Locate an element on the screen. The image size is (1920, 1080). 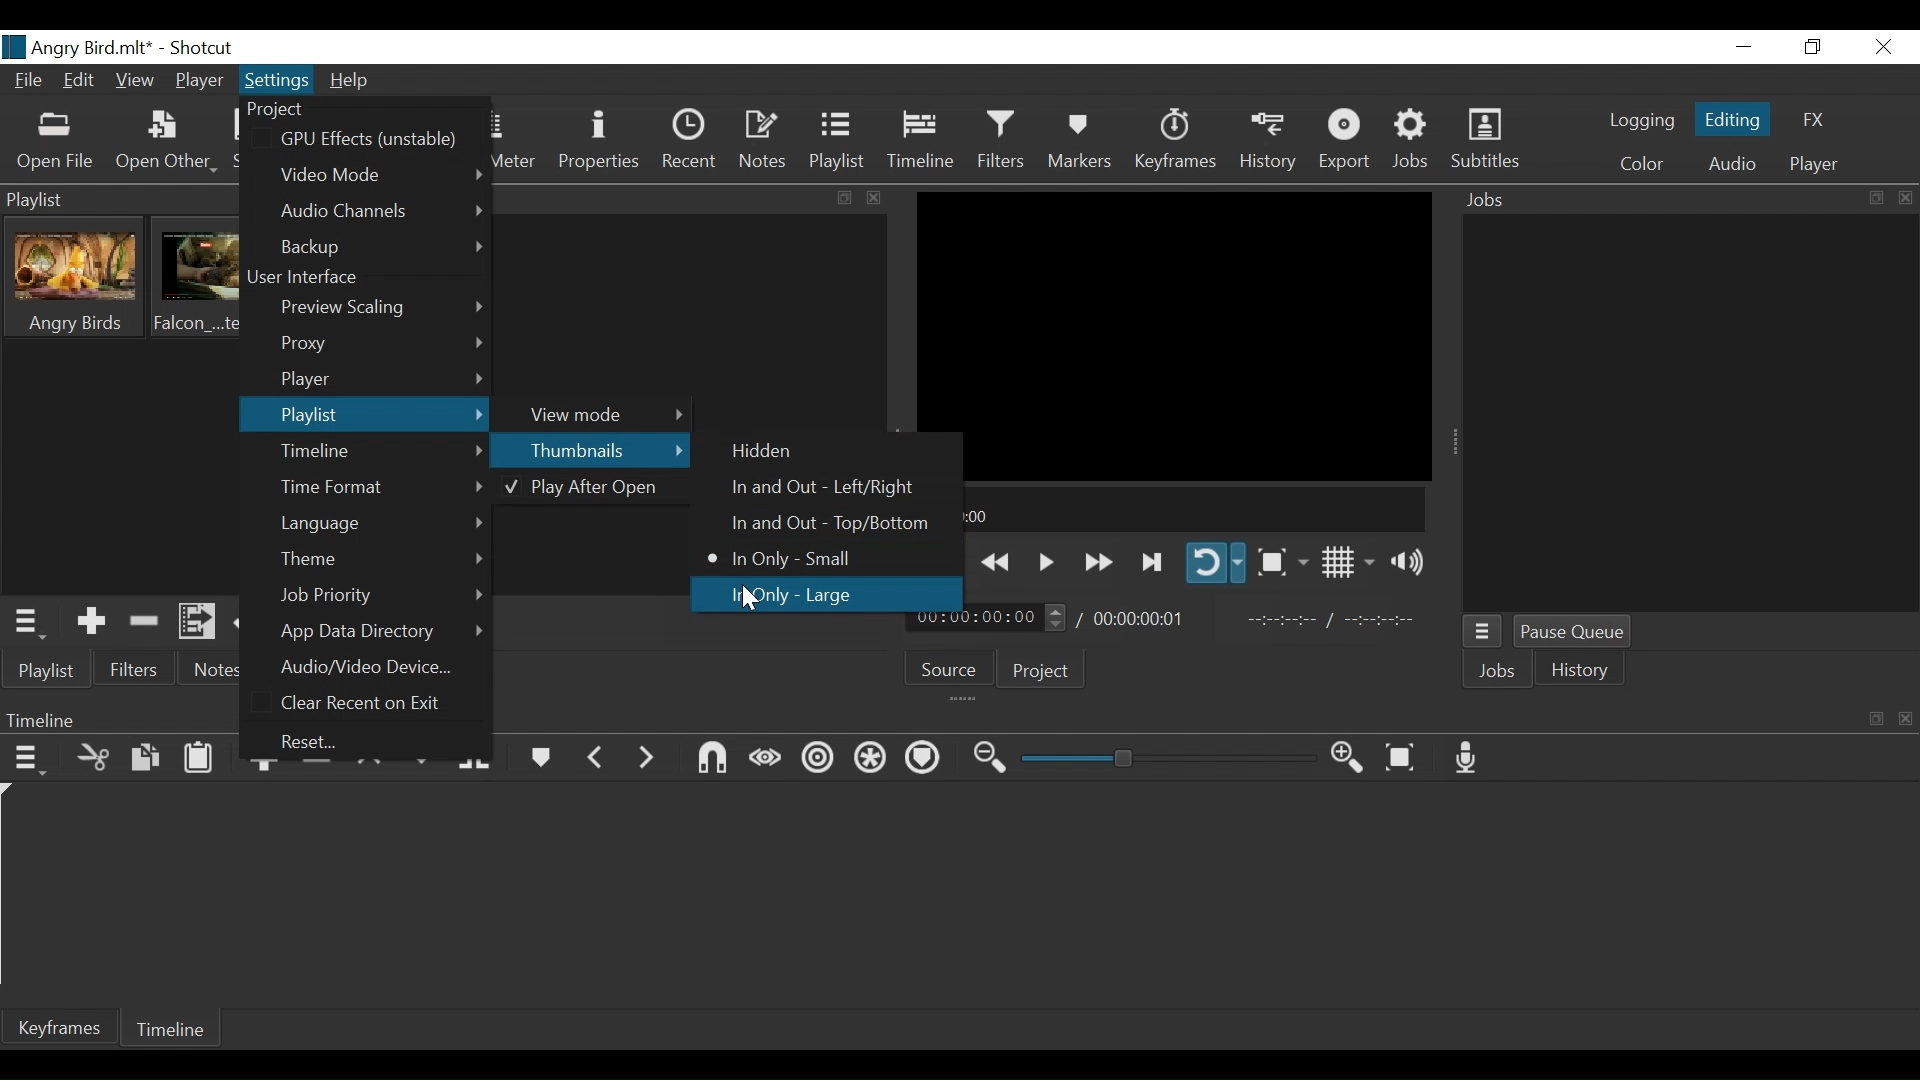
Theme is located at coordinates (380, 560).